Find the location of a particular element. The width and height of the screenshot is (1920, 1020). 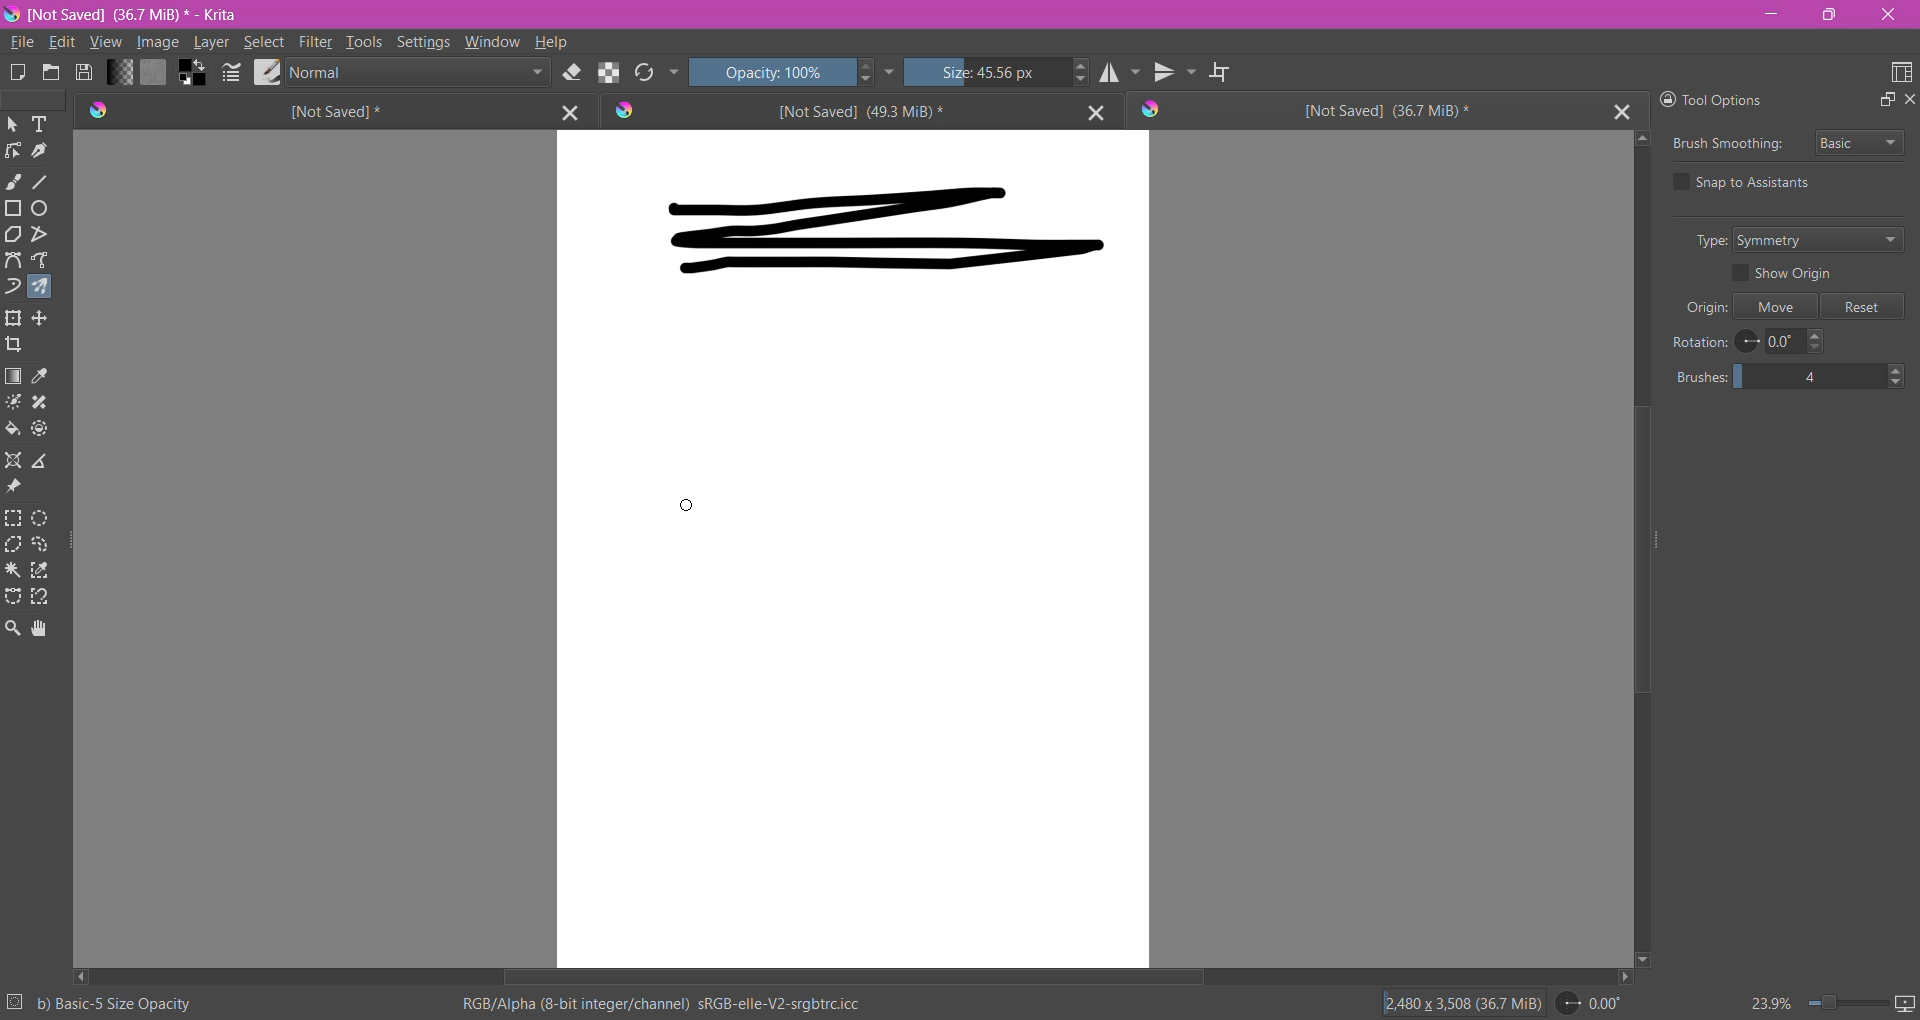

Select Shapes Tool is located at coordinates (13, 124).